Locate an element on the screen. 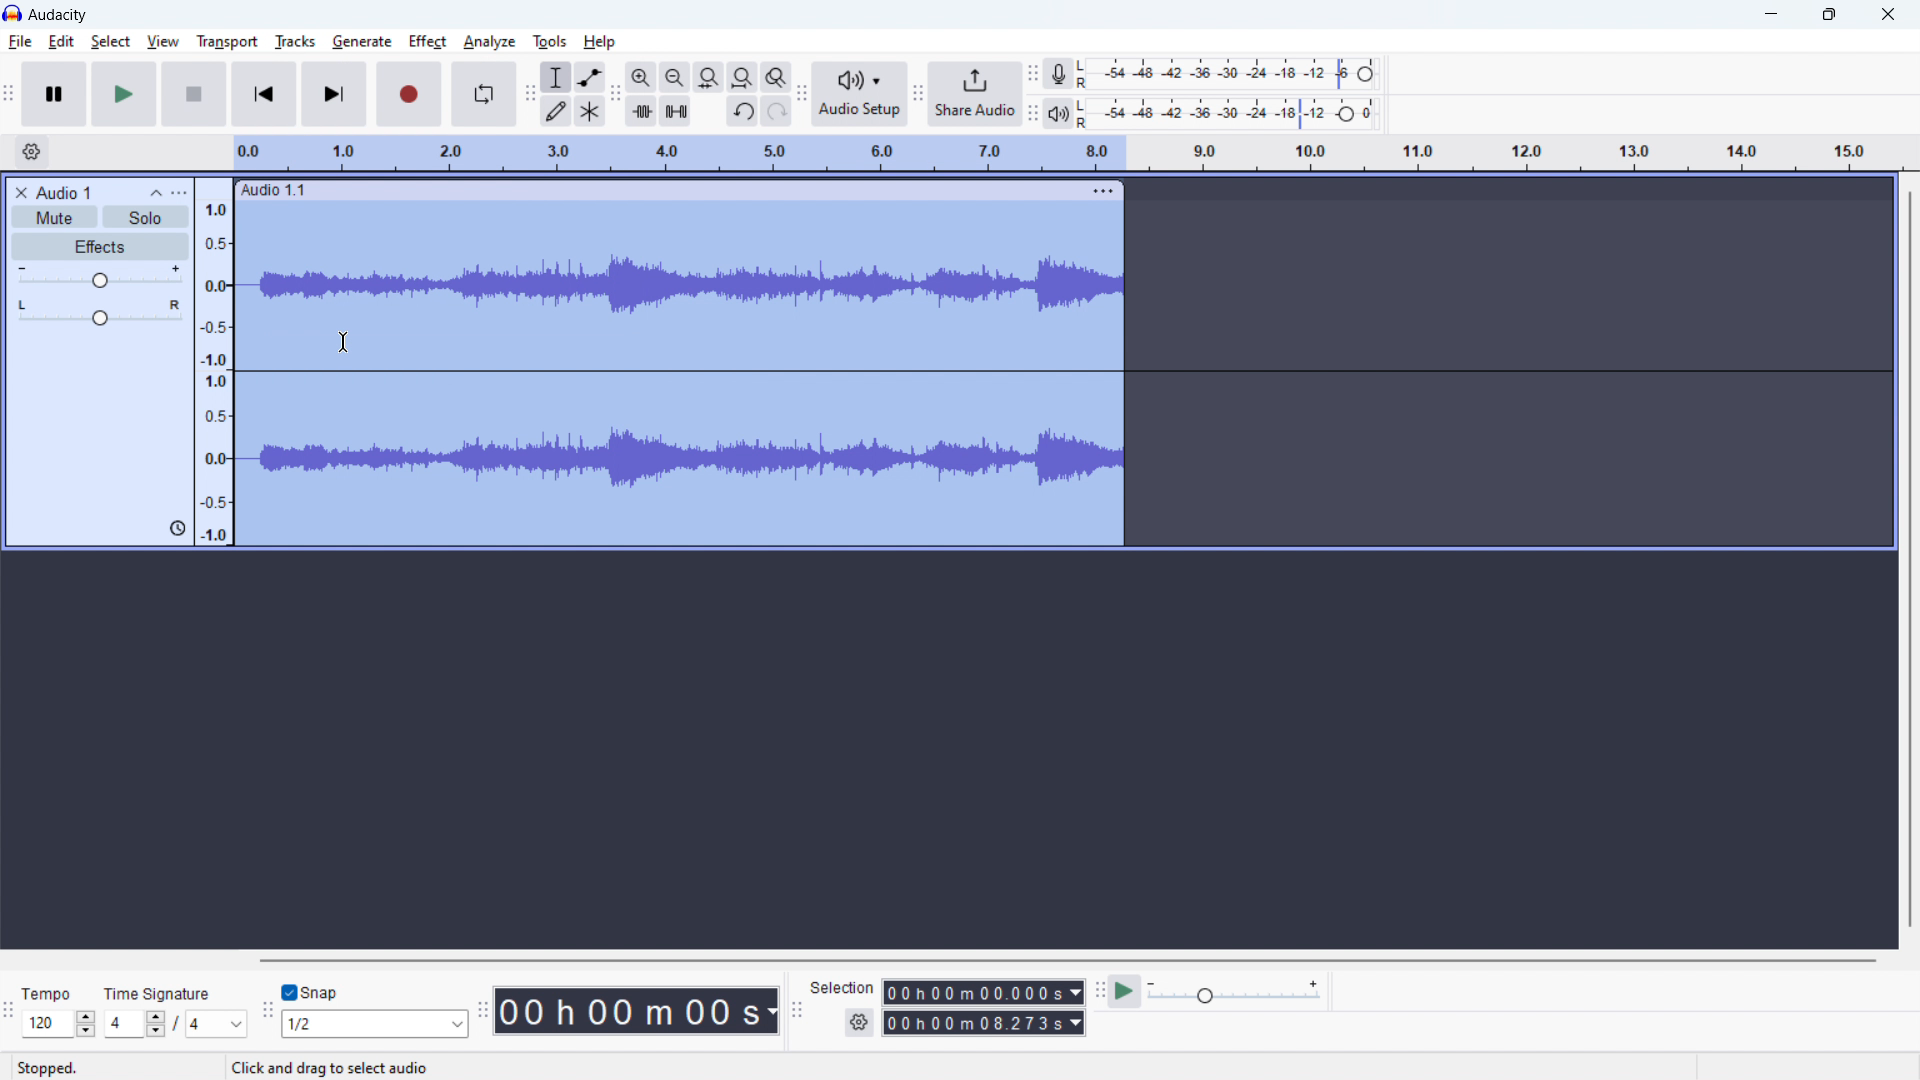 The image size is (1920, 1080). minimize is located at coordinates (1768, 14).